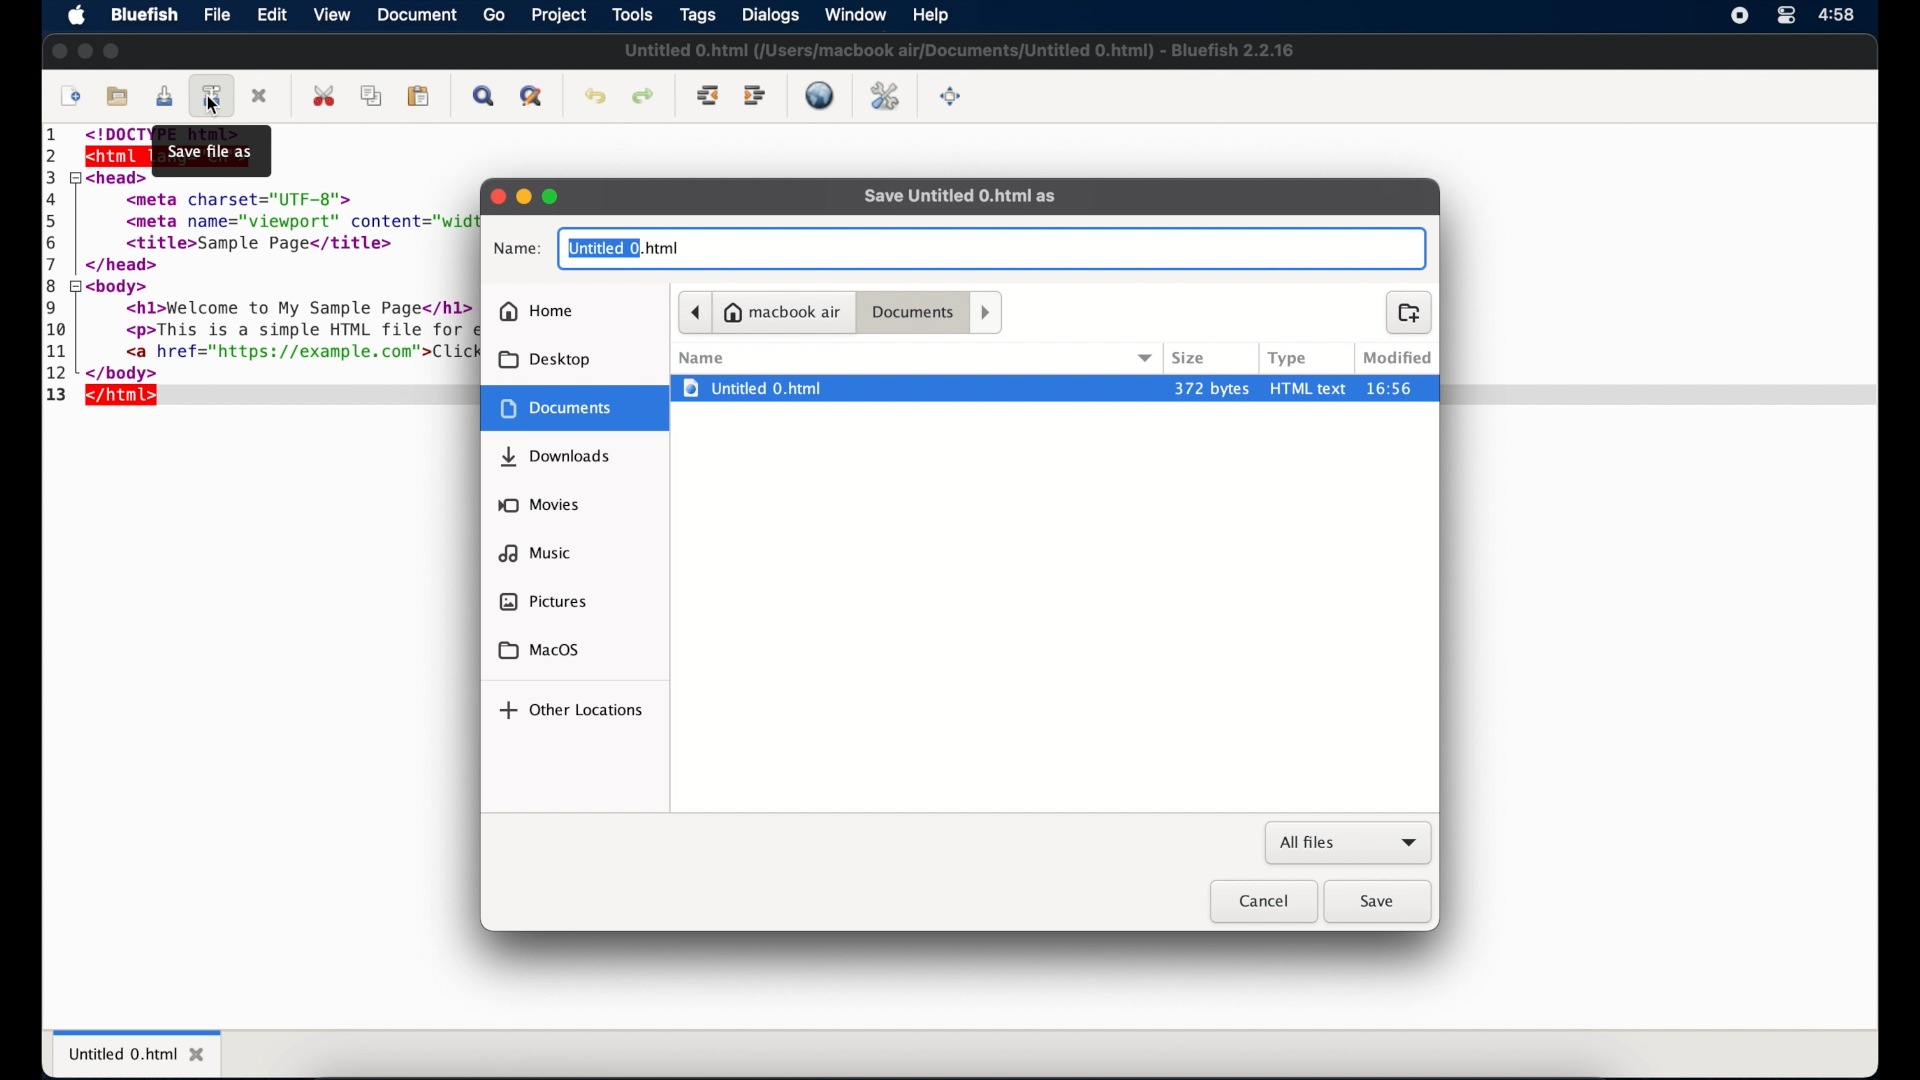 The image size is (1920, 1080). Describe the element at coordinates (633, 15) in the screenshot. I see `tools` at that location.